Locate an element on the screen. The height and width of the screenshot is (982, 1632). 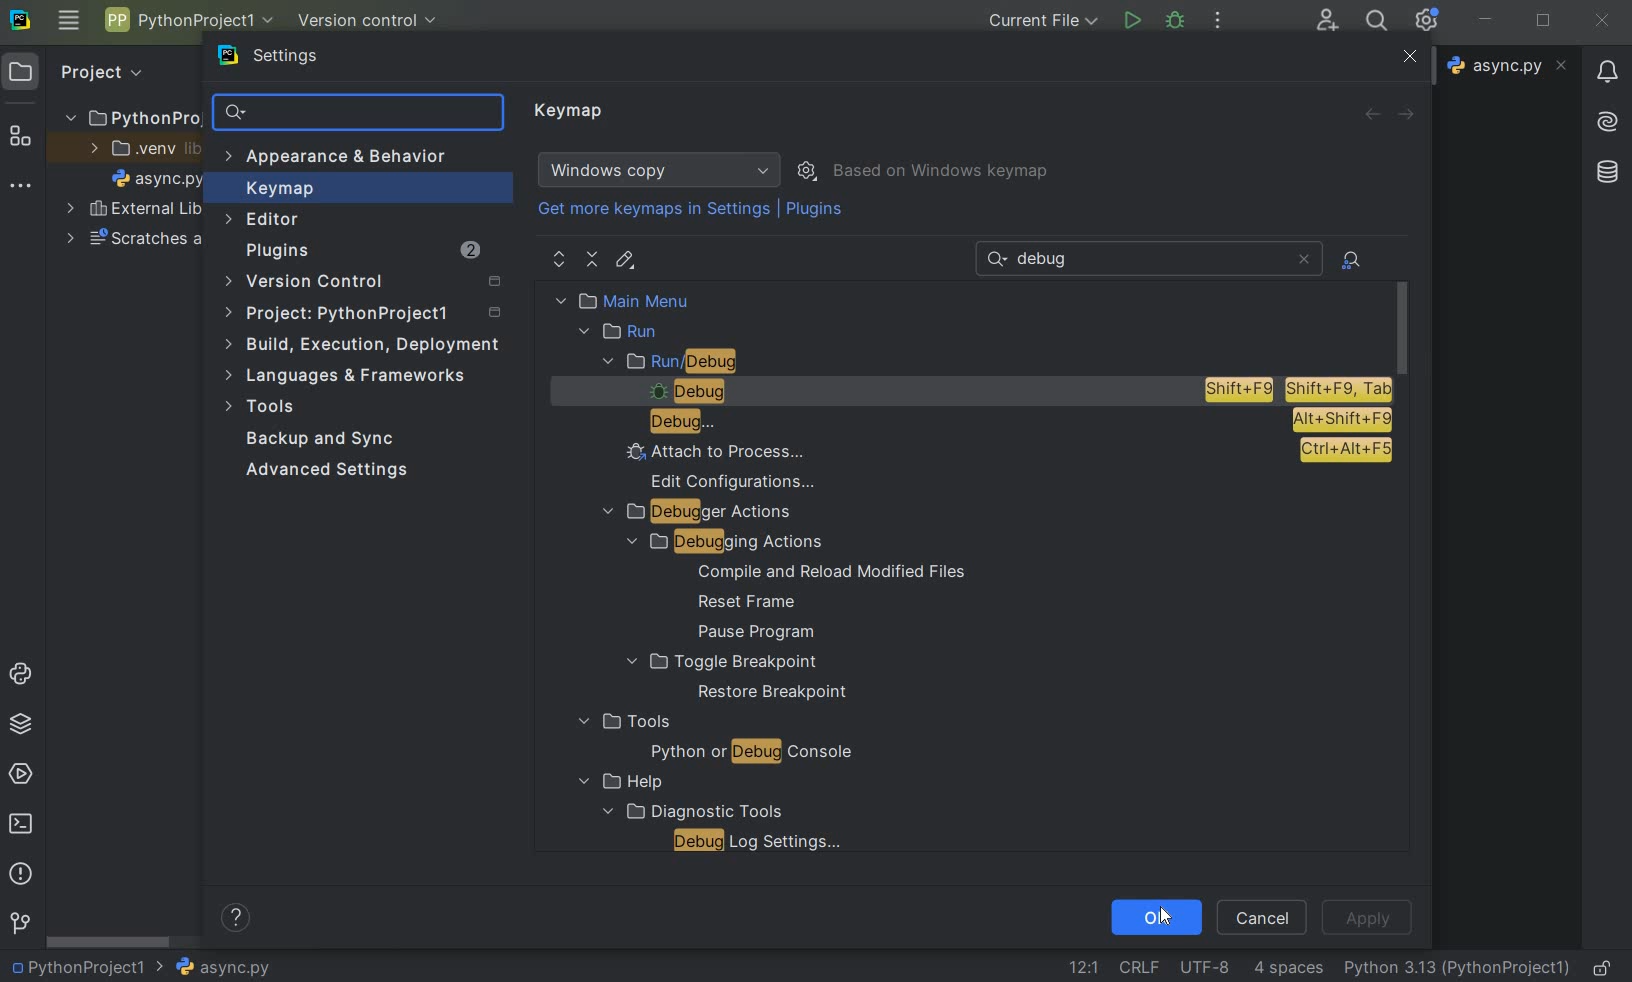
debug is located at coordinates (1010, 391).